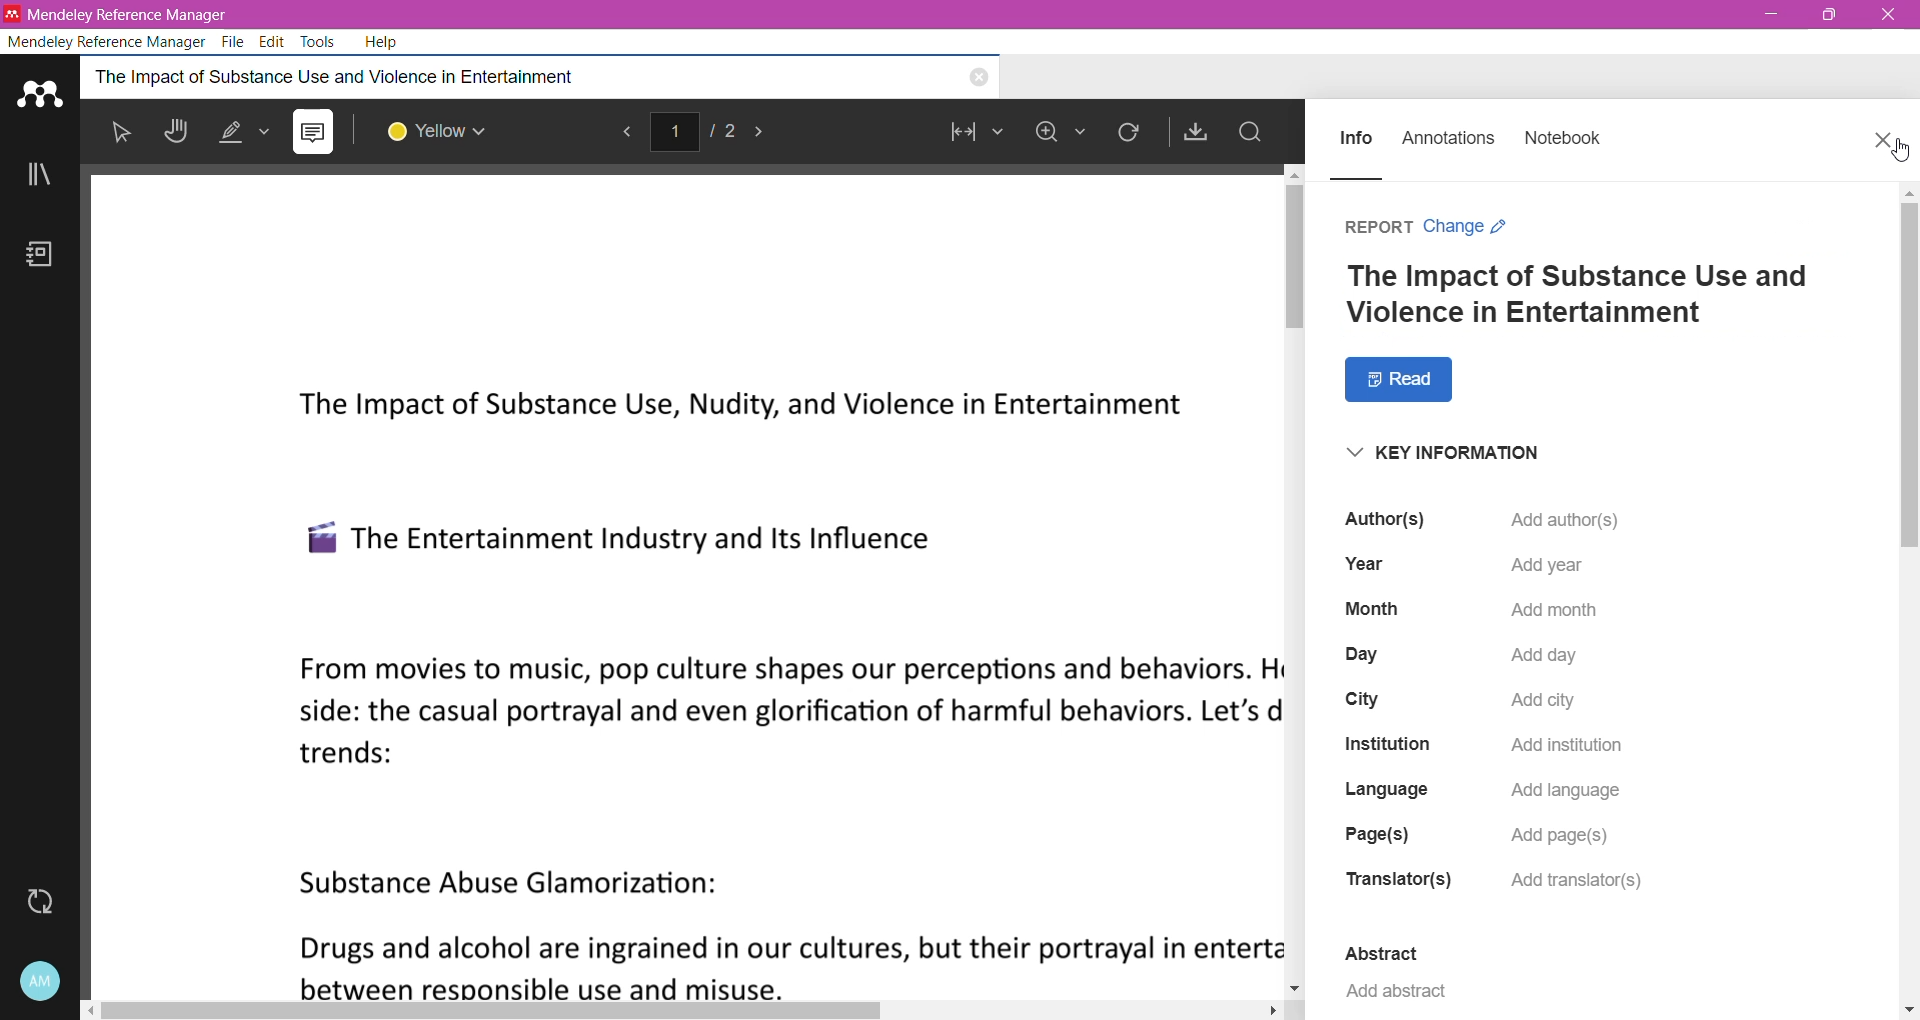  Describe the element at coordinates (1449, 133) in the screenshot. I see `Annotations` at that location.